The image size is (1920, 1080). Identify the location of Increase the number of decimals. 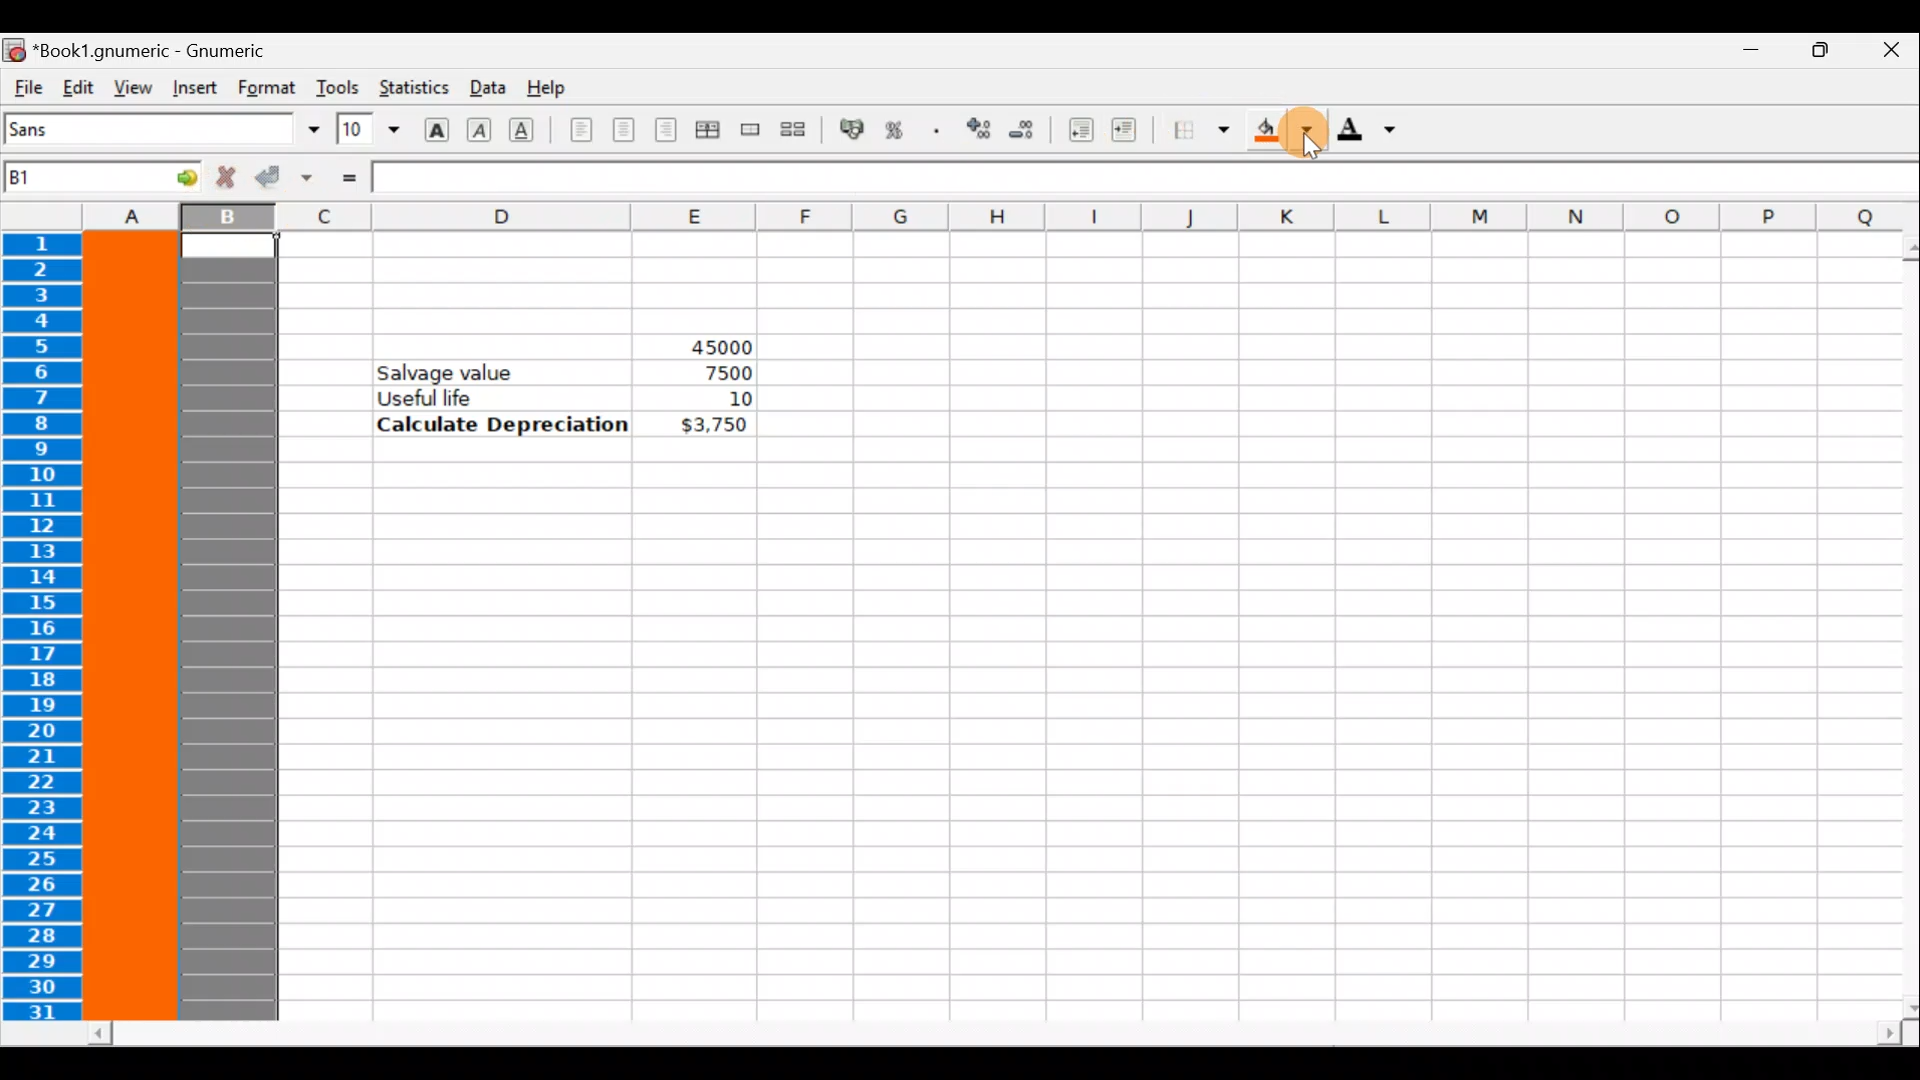
(977, 130).